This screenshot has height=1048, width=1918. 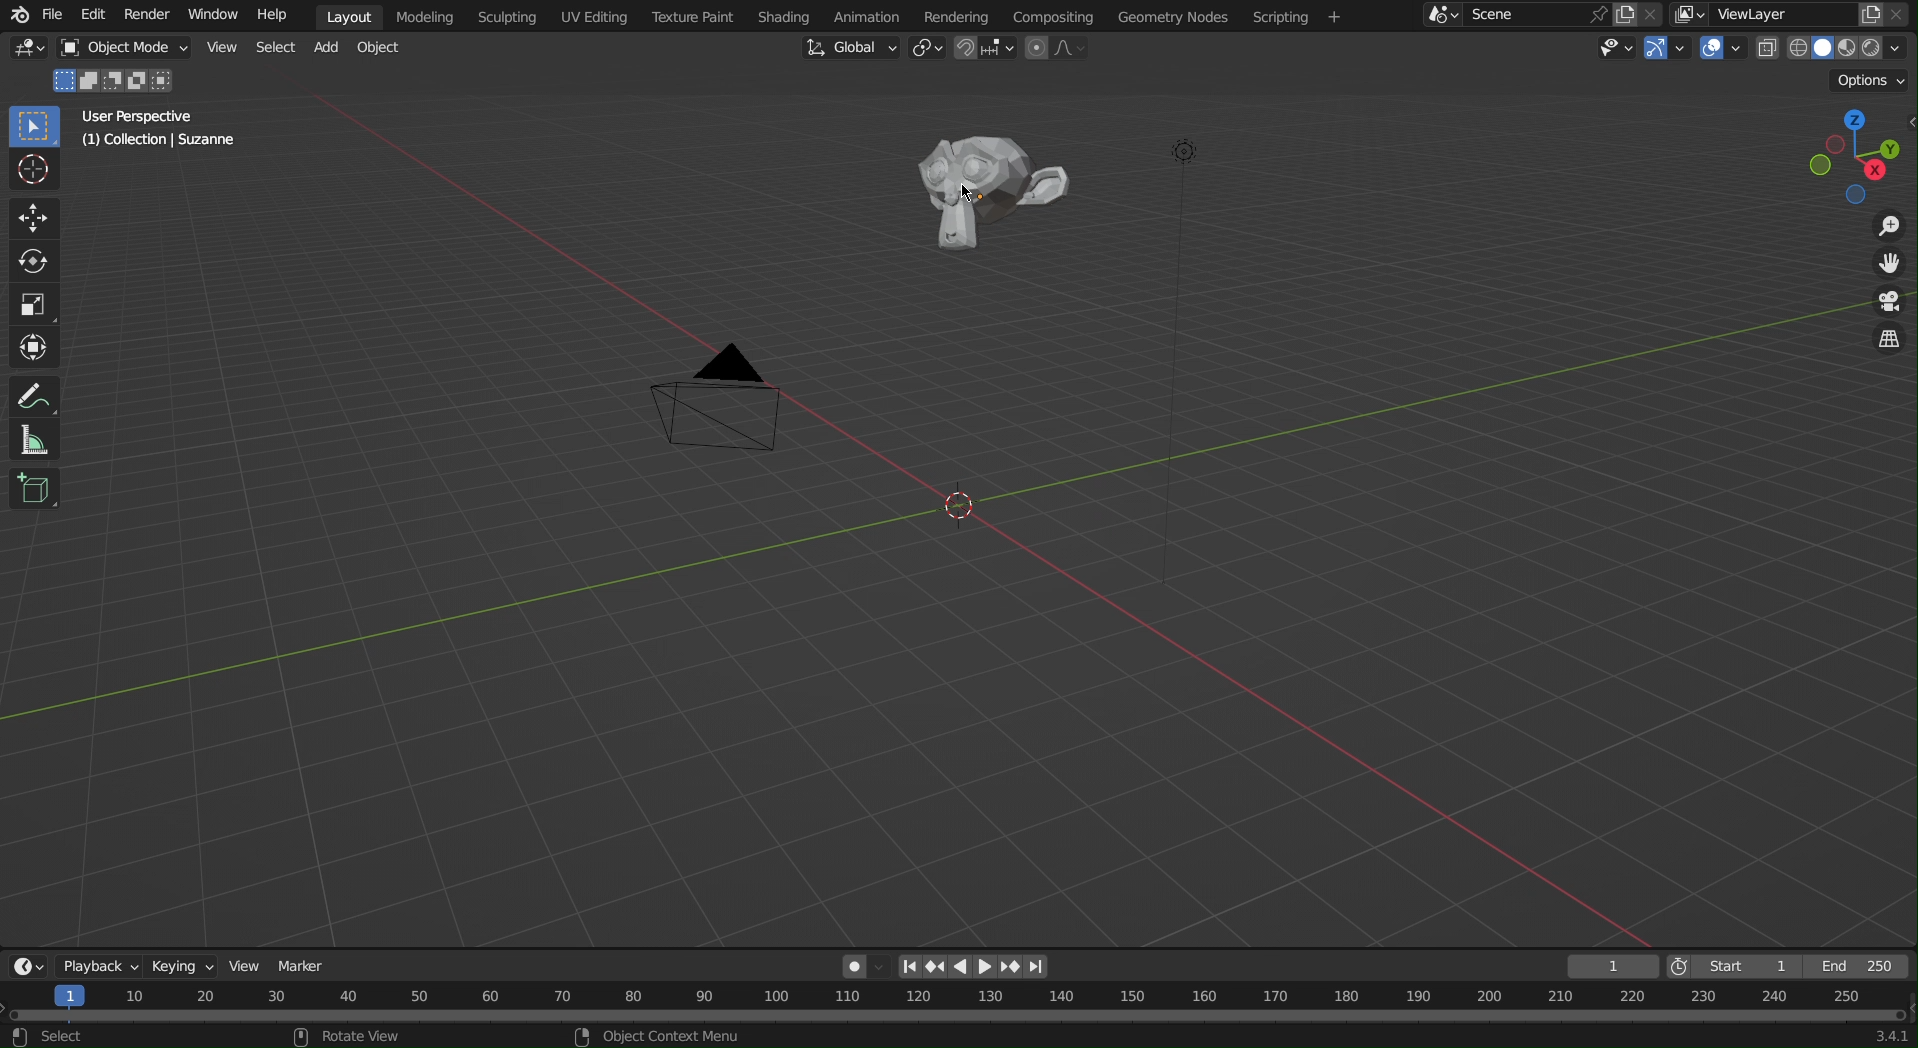 What do you see at coordinates (1888, 227) in the screenshot?
I see `Zoom` at bounding box center [1888, 227].